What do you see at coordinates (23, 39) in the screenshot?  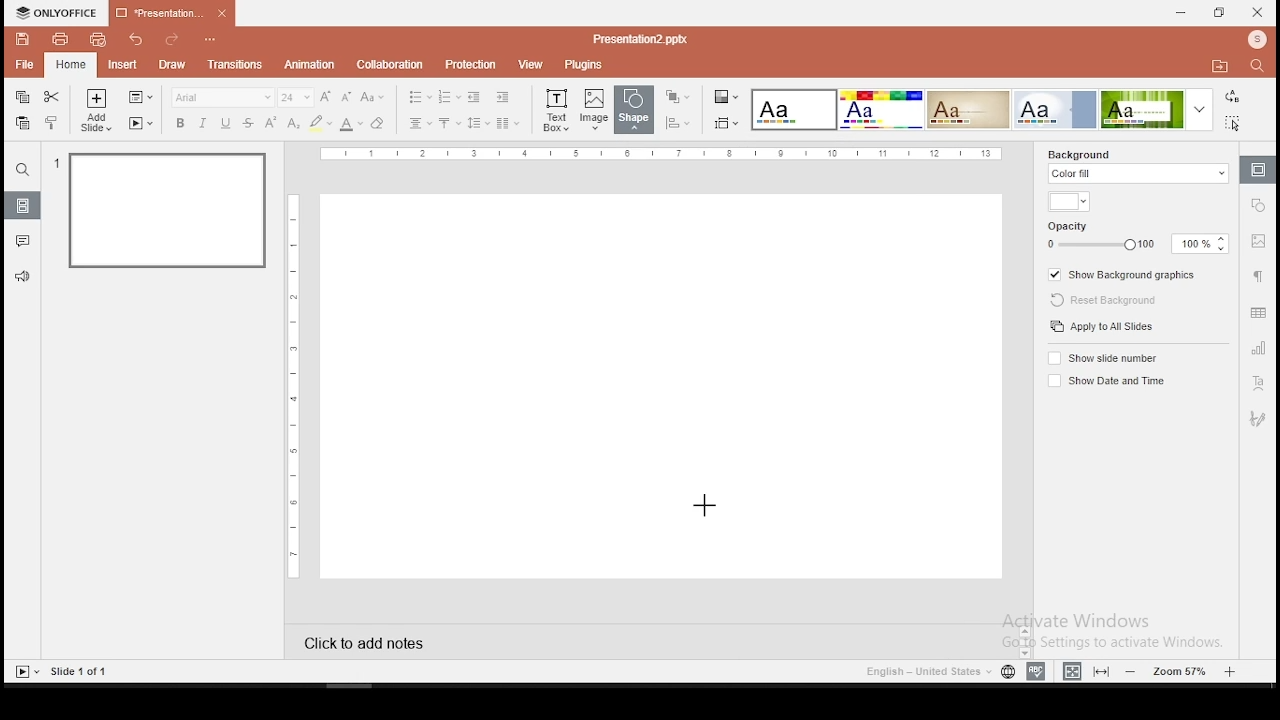 I see `save` at bounding box center [23, 39].